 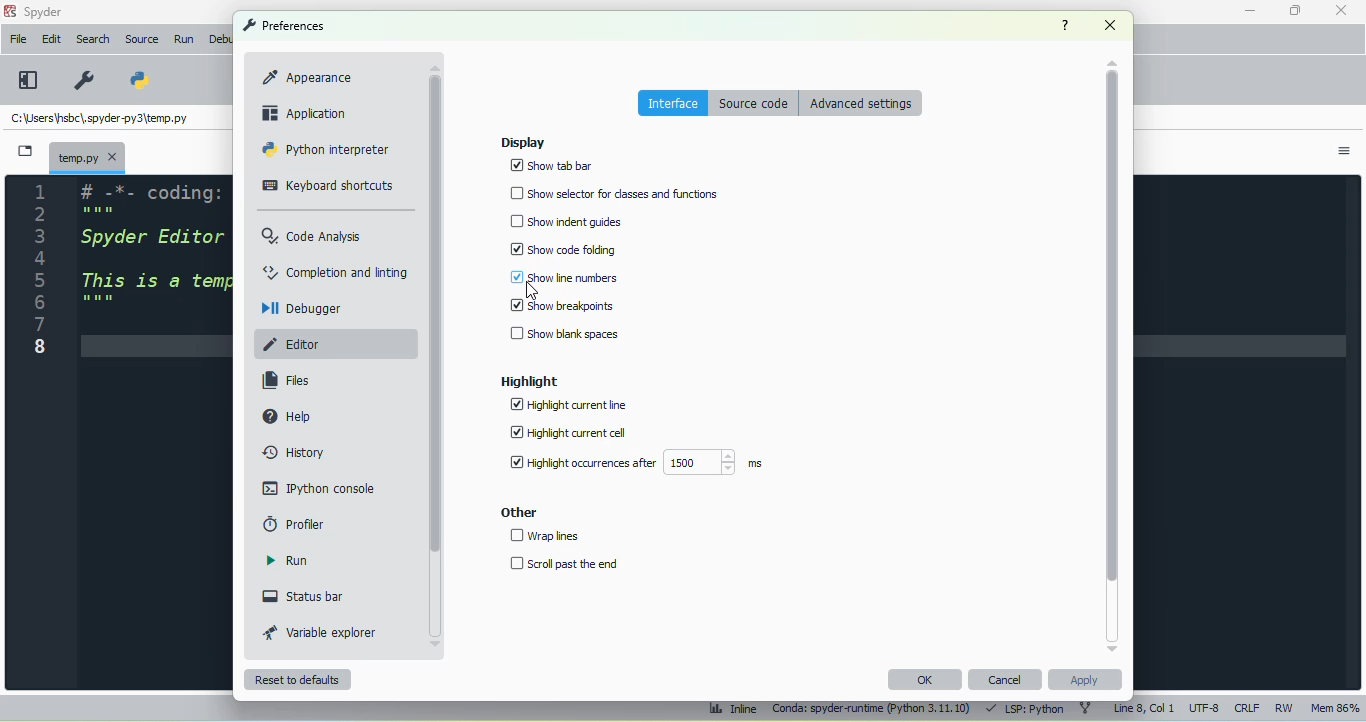 What do you see at coordinates (288, 561) in the screenshot?
I see `run` at bounding box center [288, 561].